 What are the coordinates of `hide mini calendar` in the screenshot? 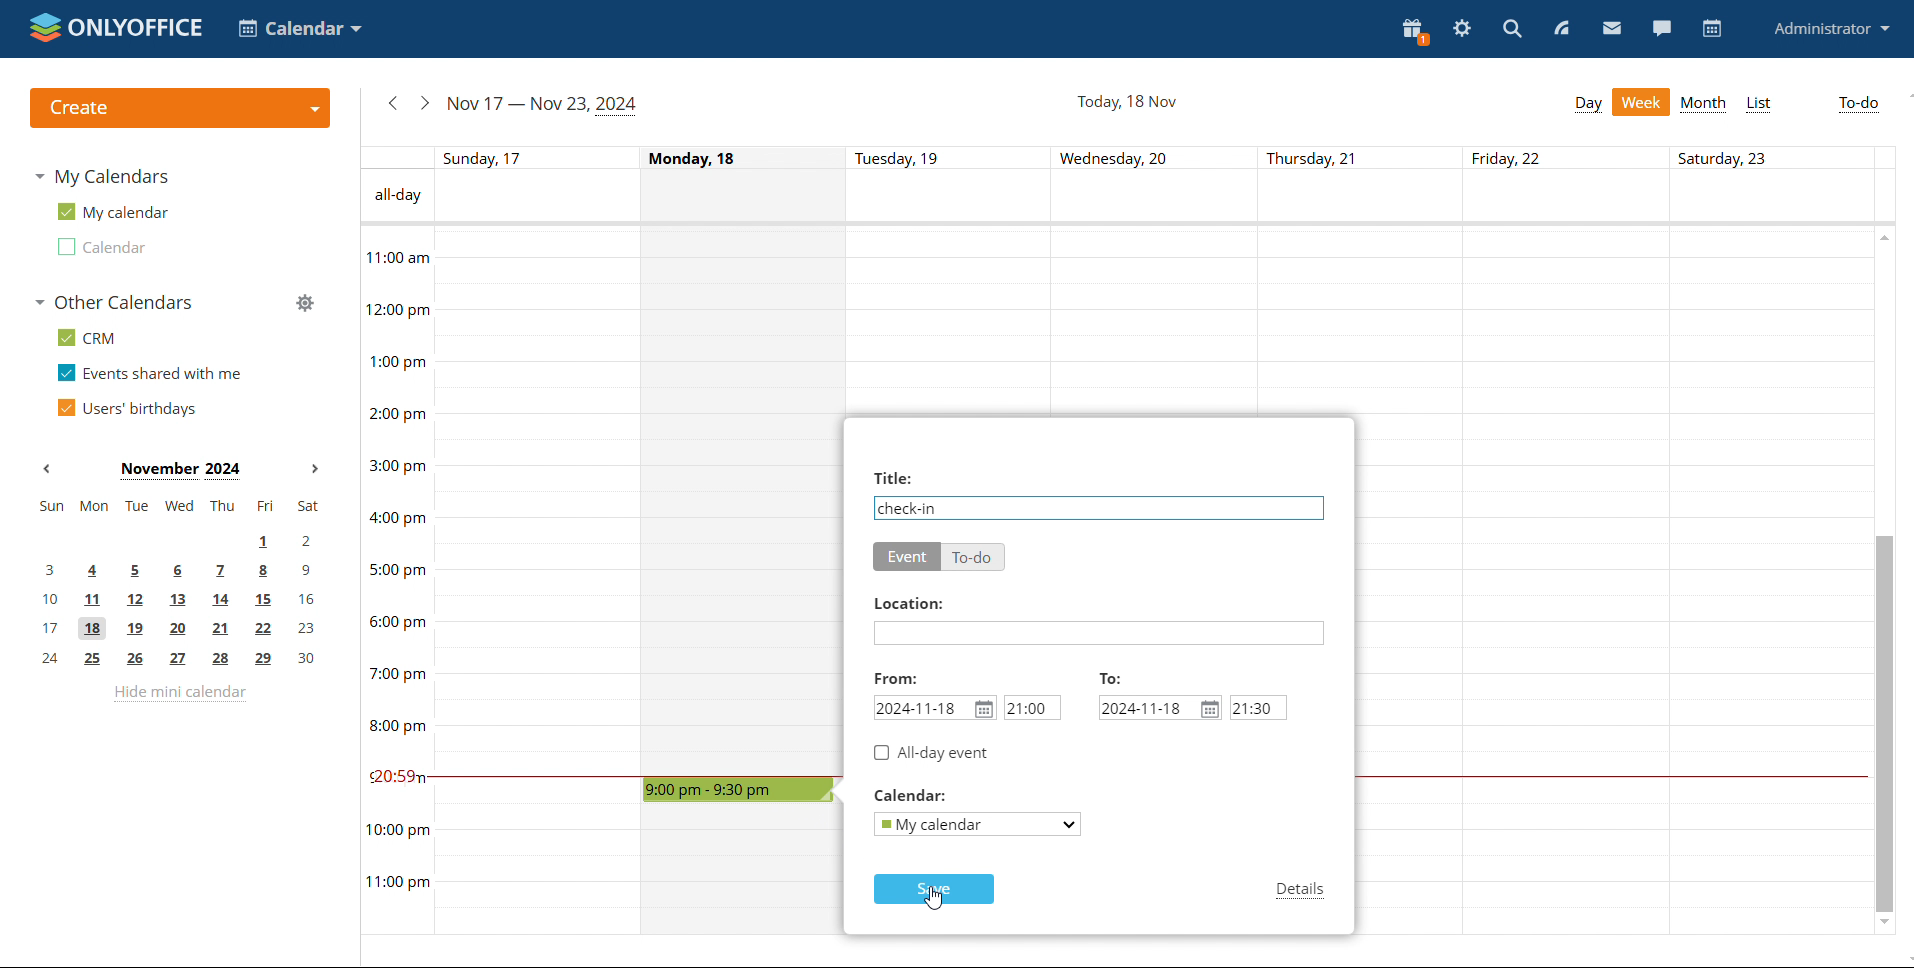 It's located at (179, 694).